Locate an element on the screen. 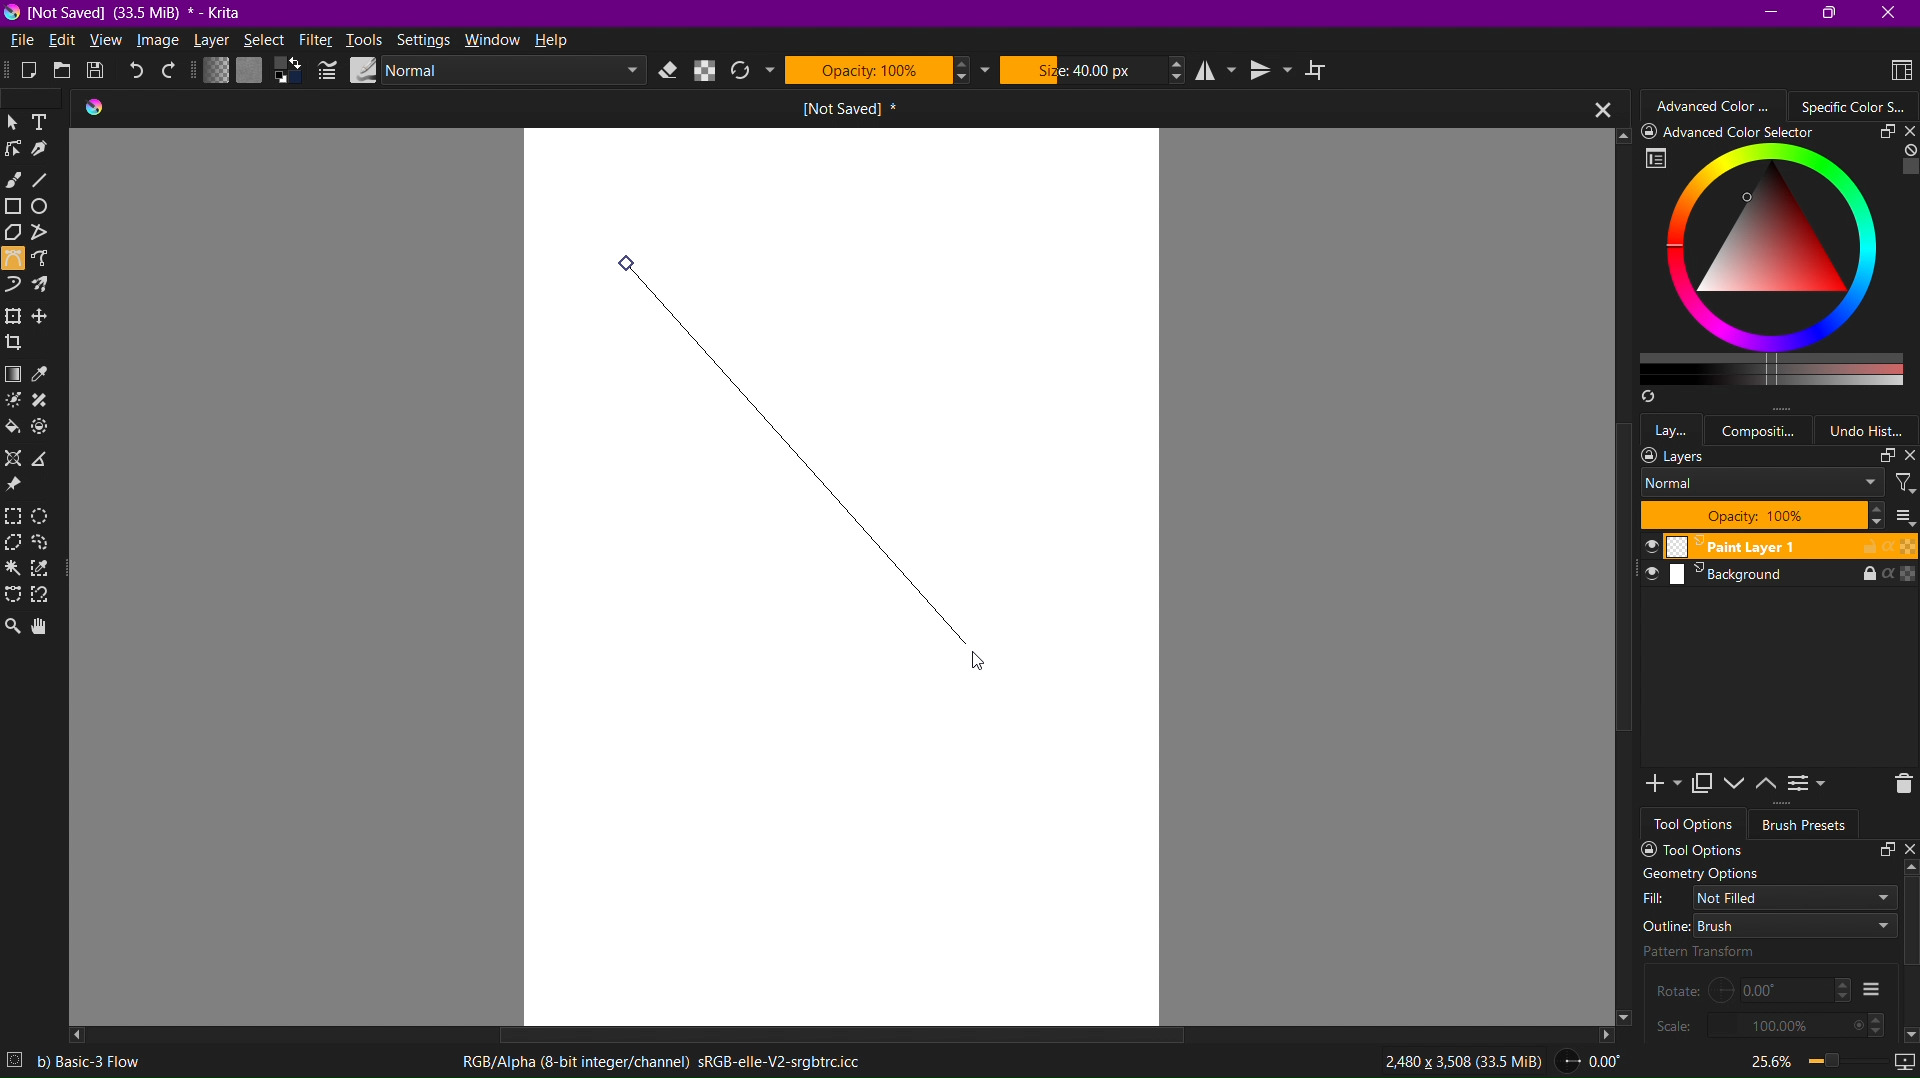 This screenshot has width=1920, height=1078. Freehand Selection Tool is located at coordinates (48, 546).